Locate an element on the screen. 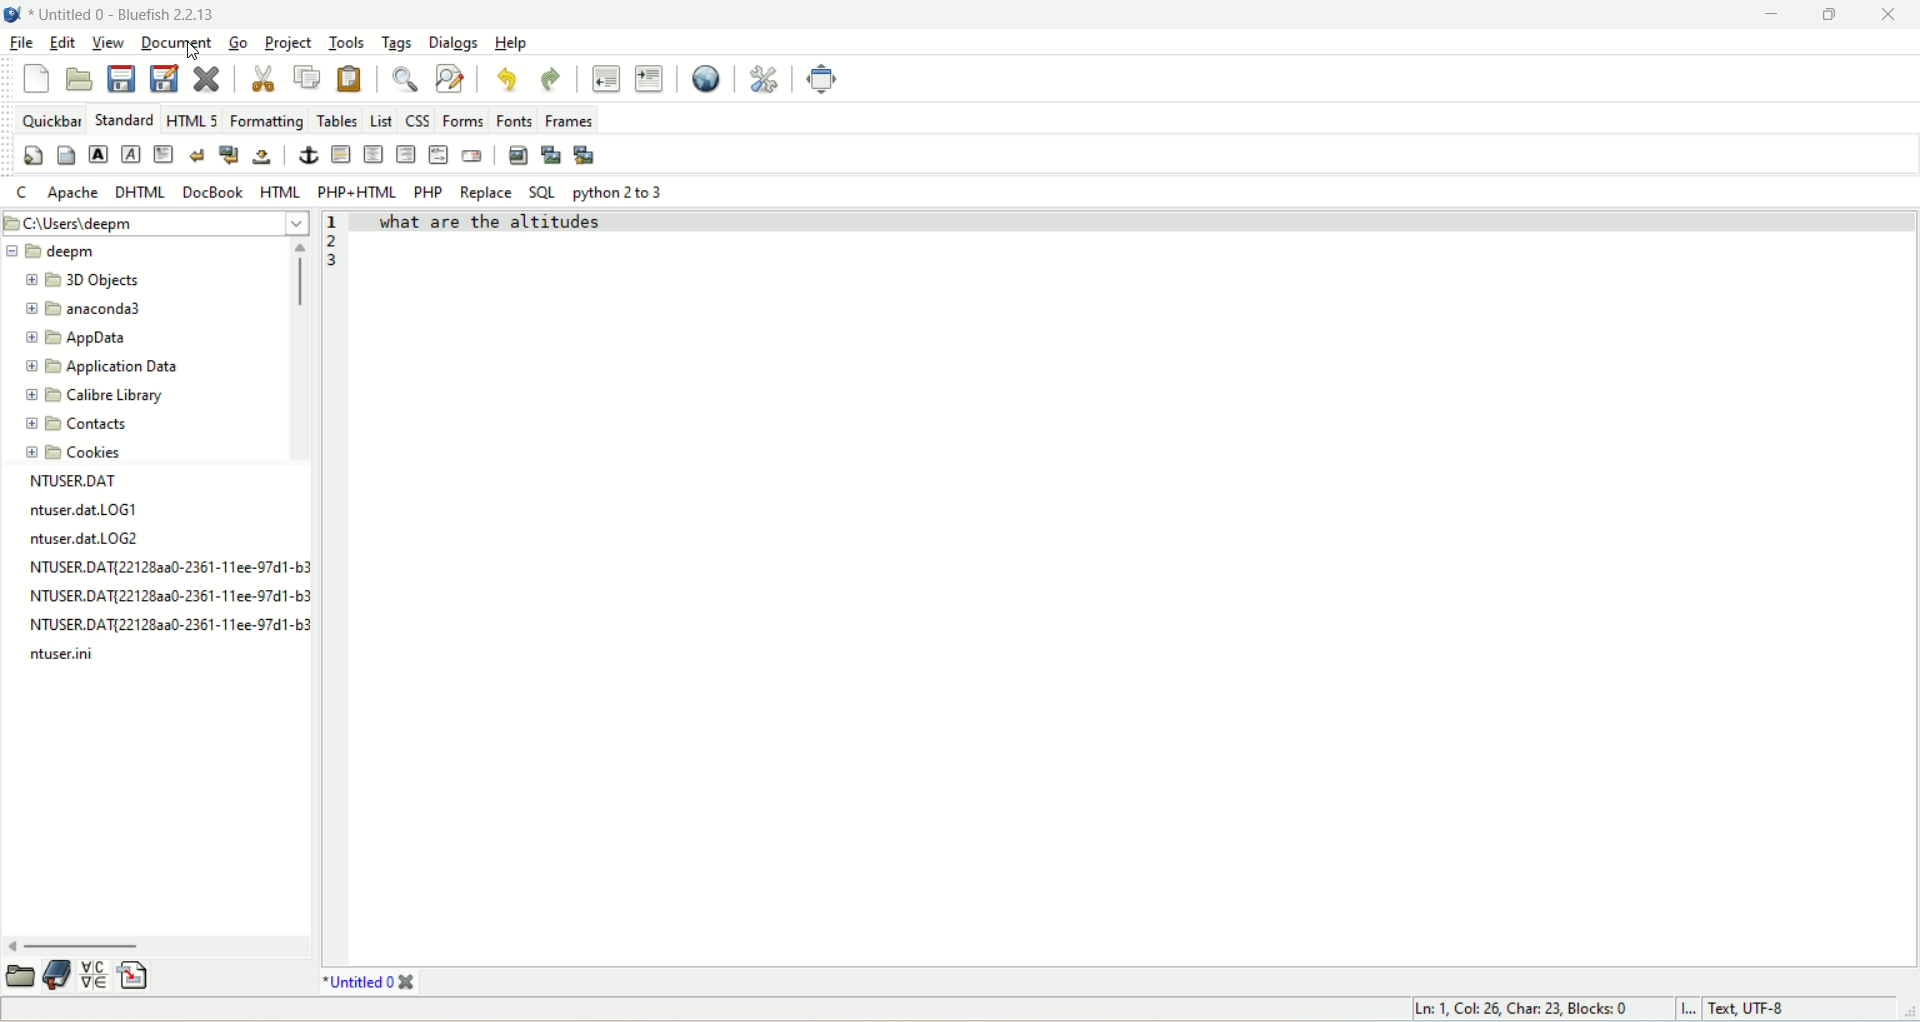 This screenshot has height=1022, width=1920. right justify is located at coordinates (409, 154).